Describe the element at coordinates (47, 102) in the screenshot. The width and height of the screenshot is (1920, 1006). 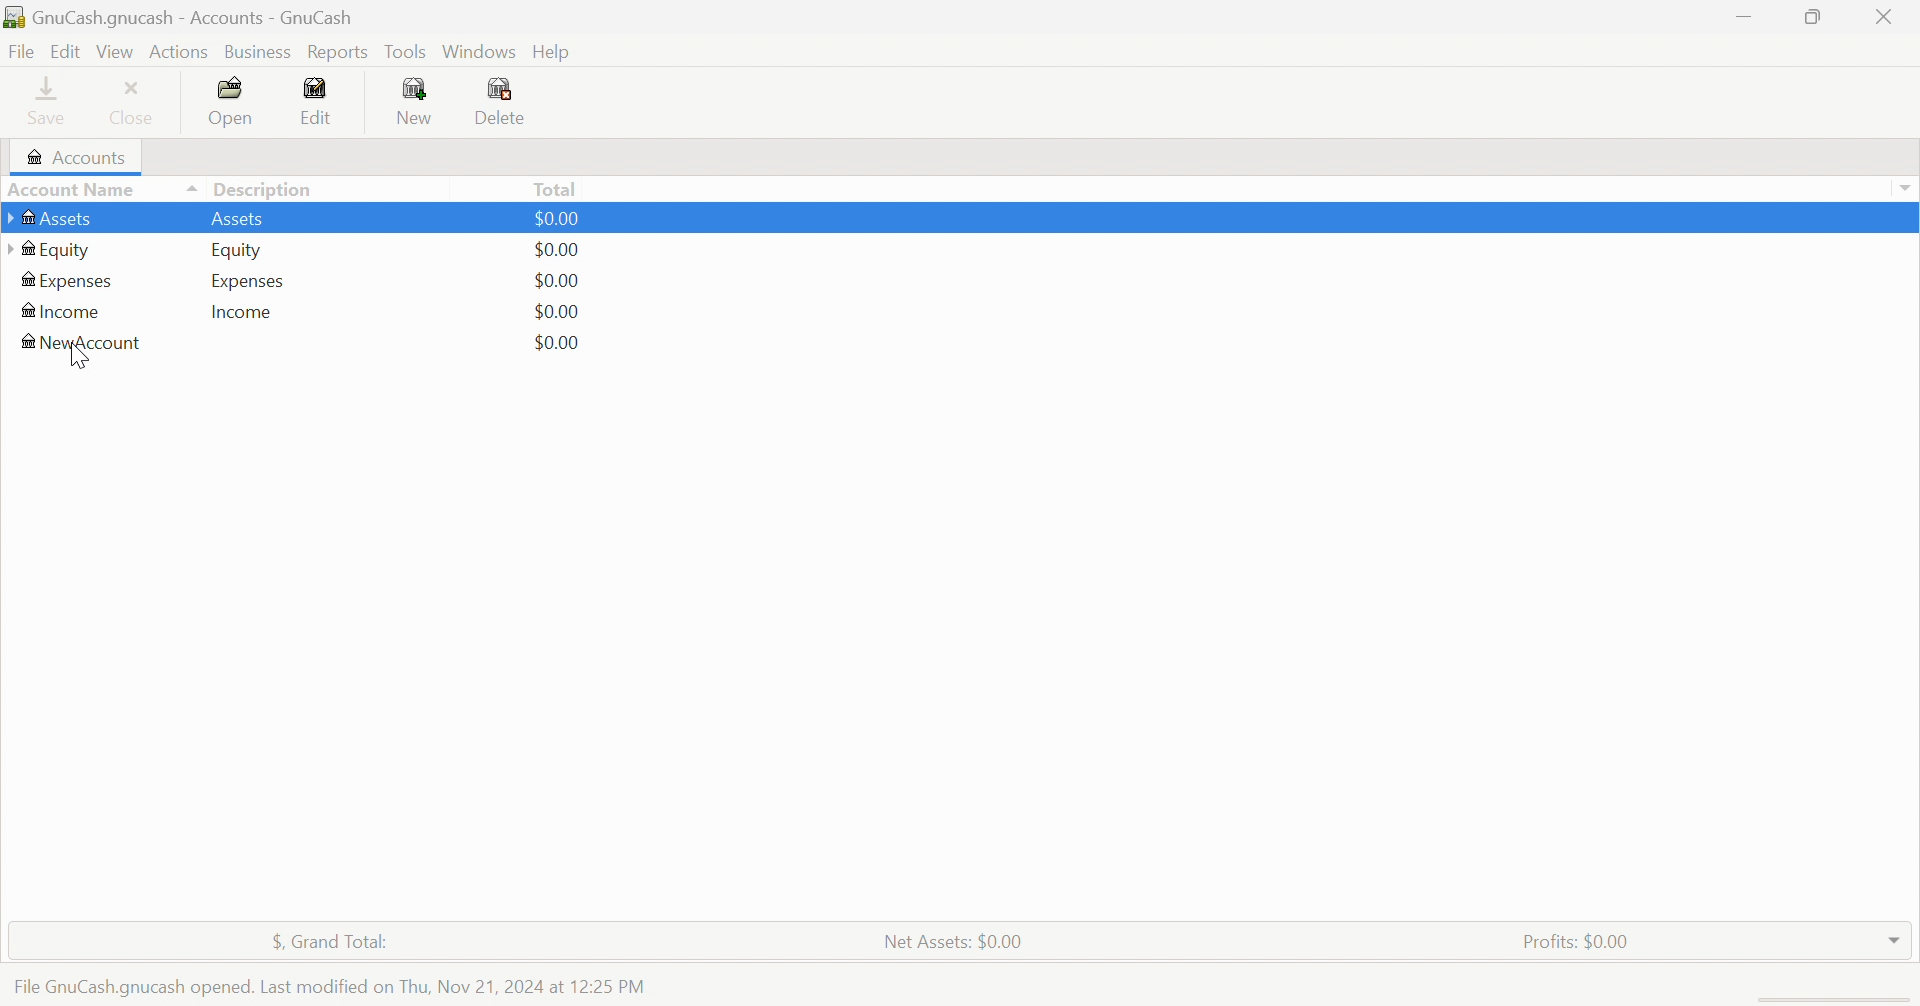
I see `Save` at that location.